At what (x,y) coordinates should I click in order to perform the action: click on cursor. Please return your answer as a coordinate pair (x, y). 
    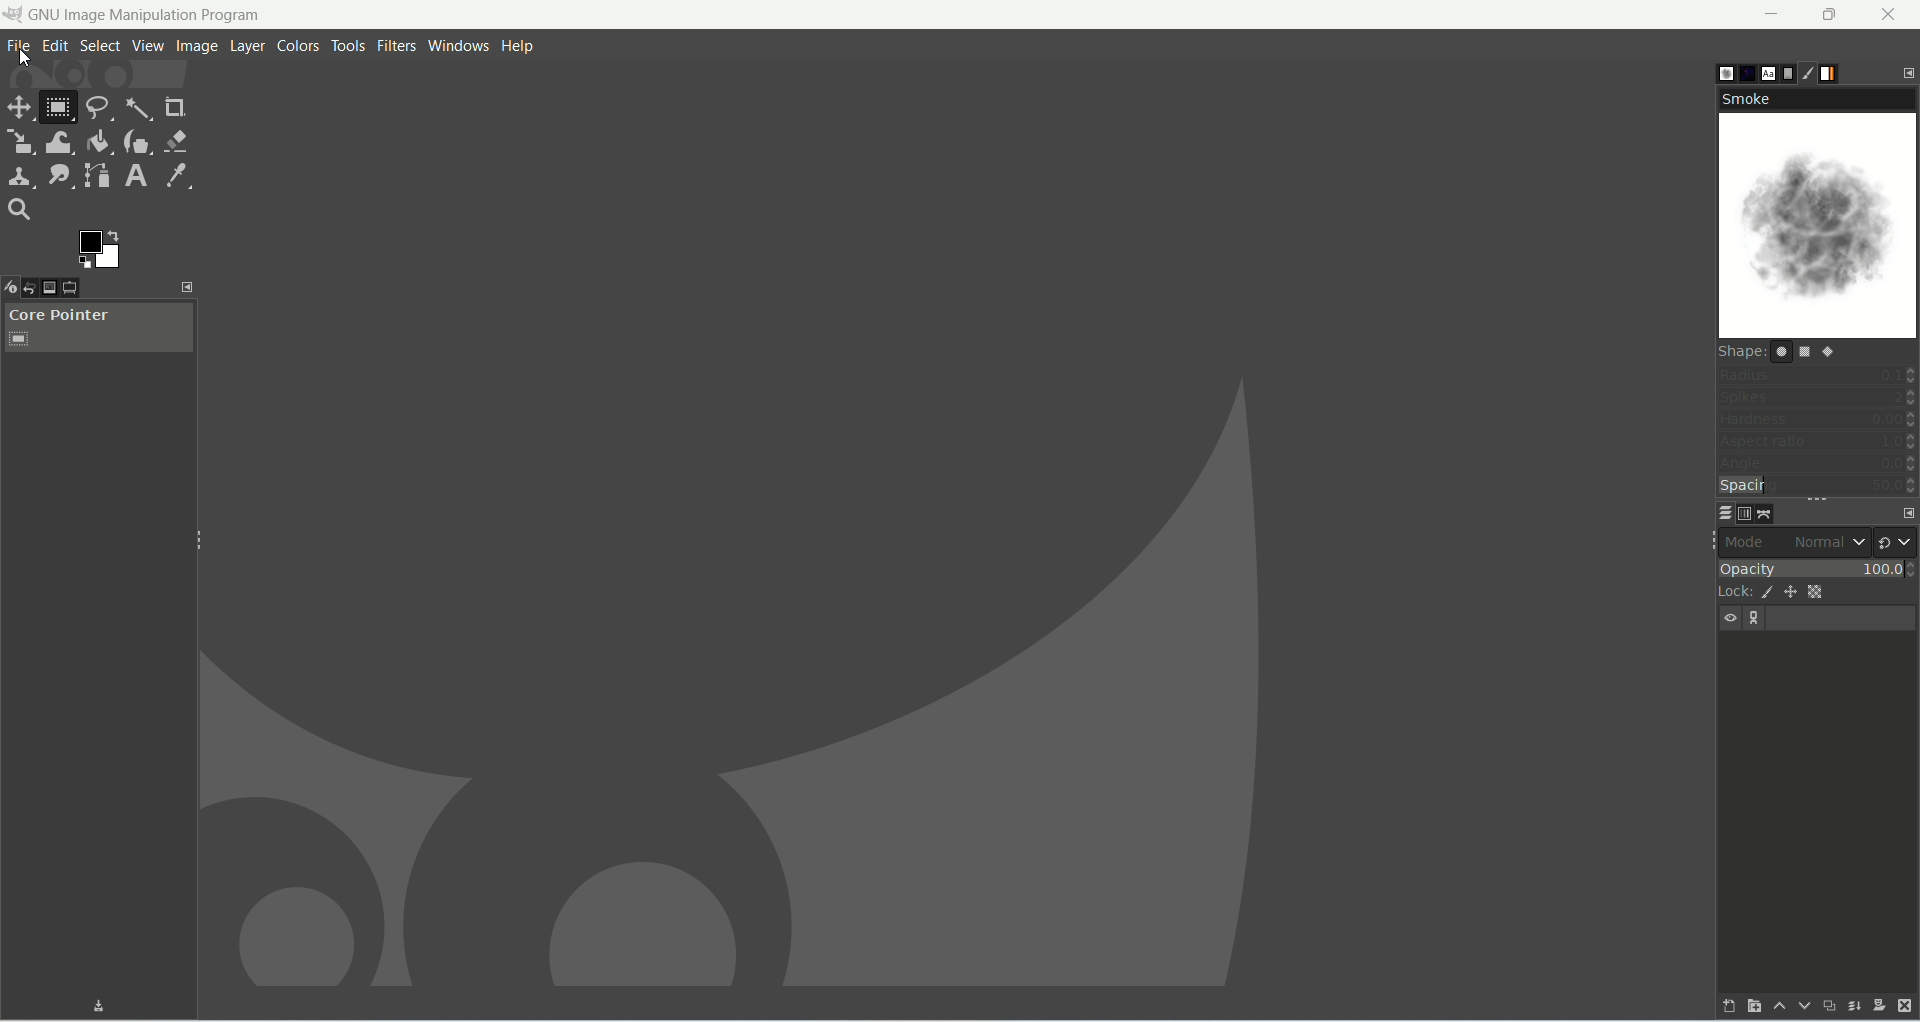
    Looking at the image, I should click on (26, 60).